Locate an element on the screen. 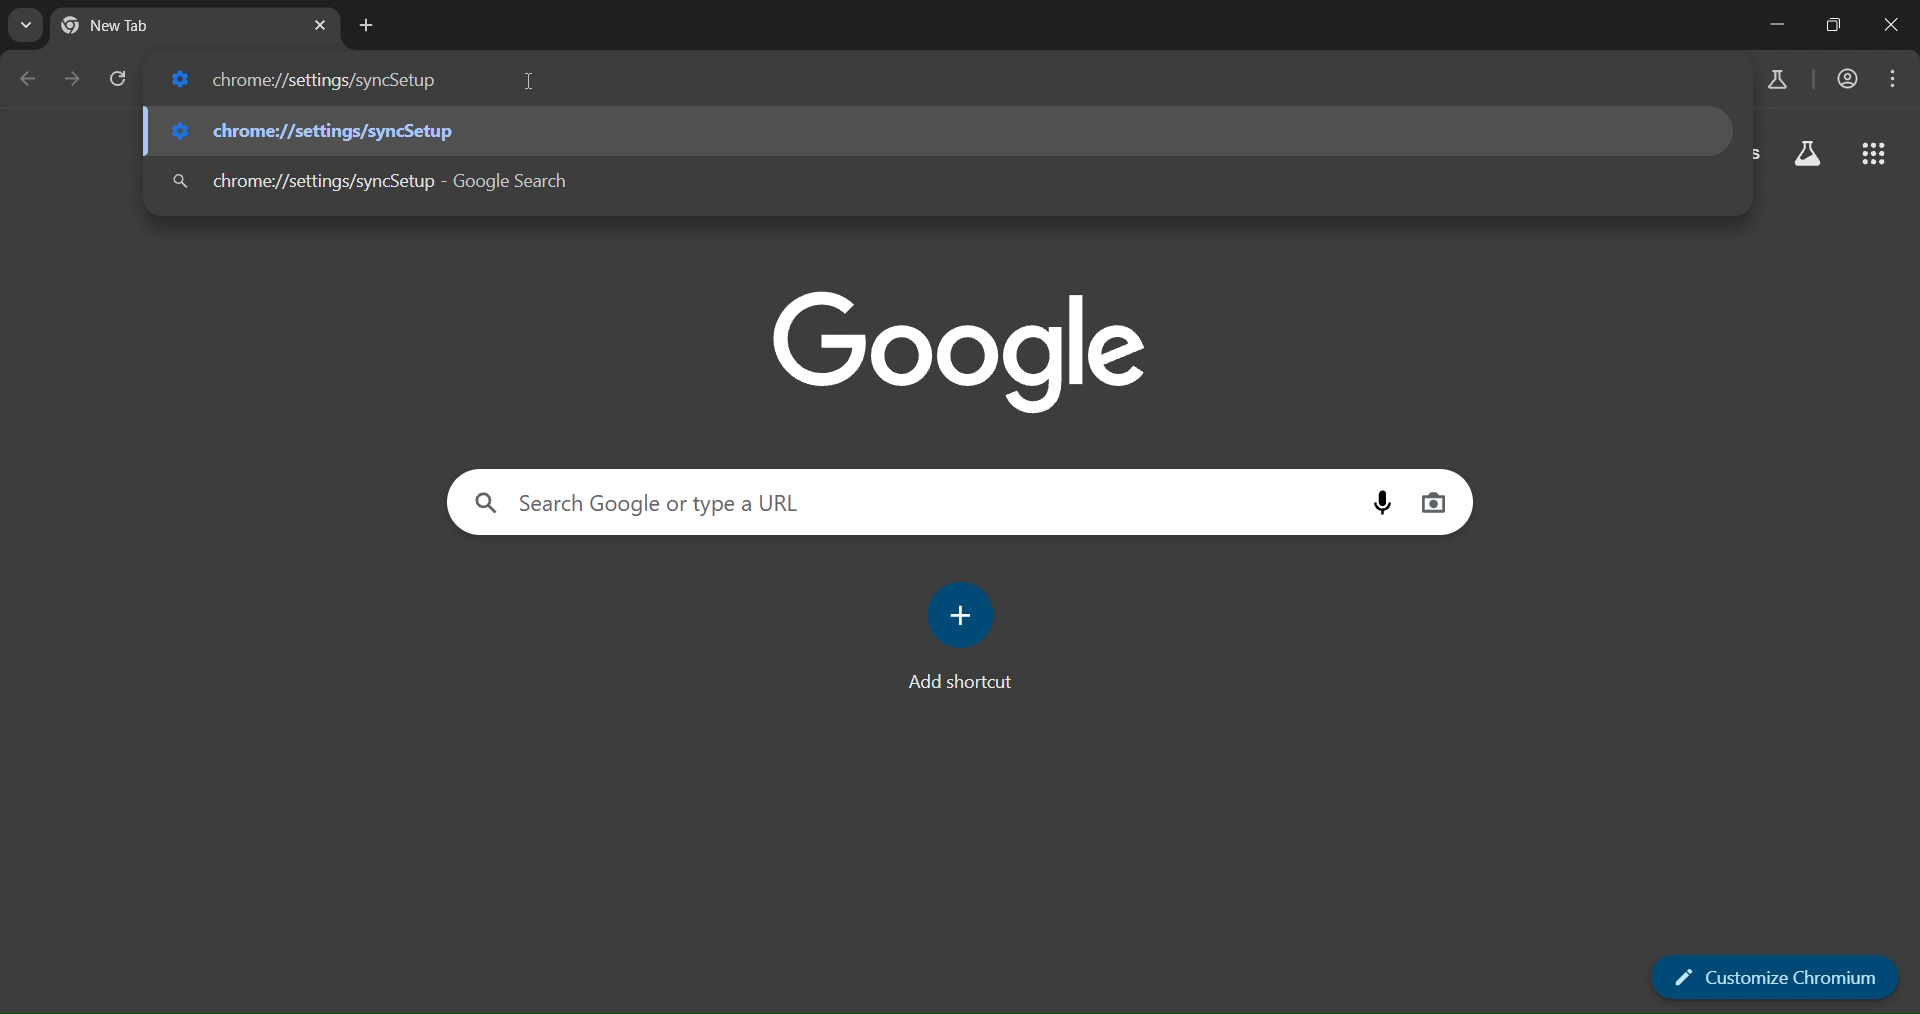 Image resolution: width=1920 pixels, height=1014 pixels. menu is located at coordinates (1891, 80).